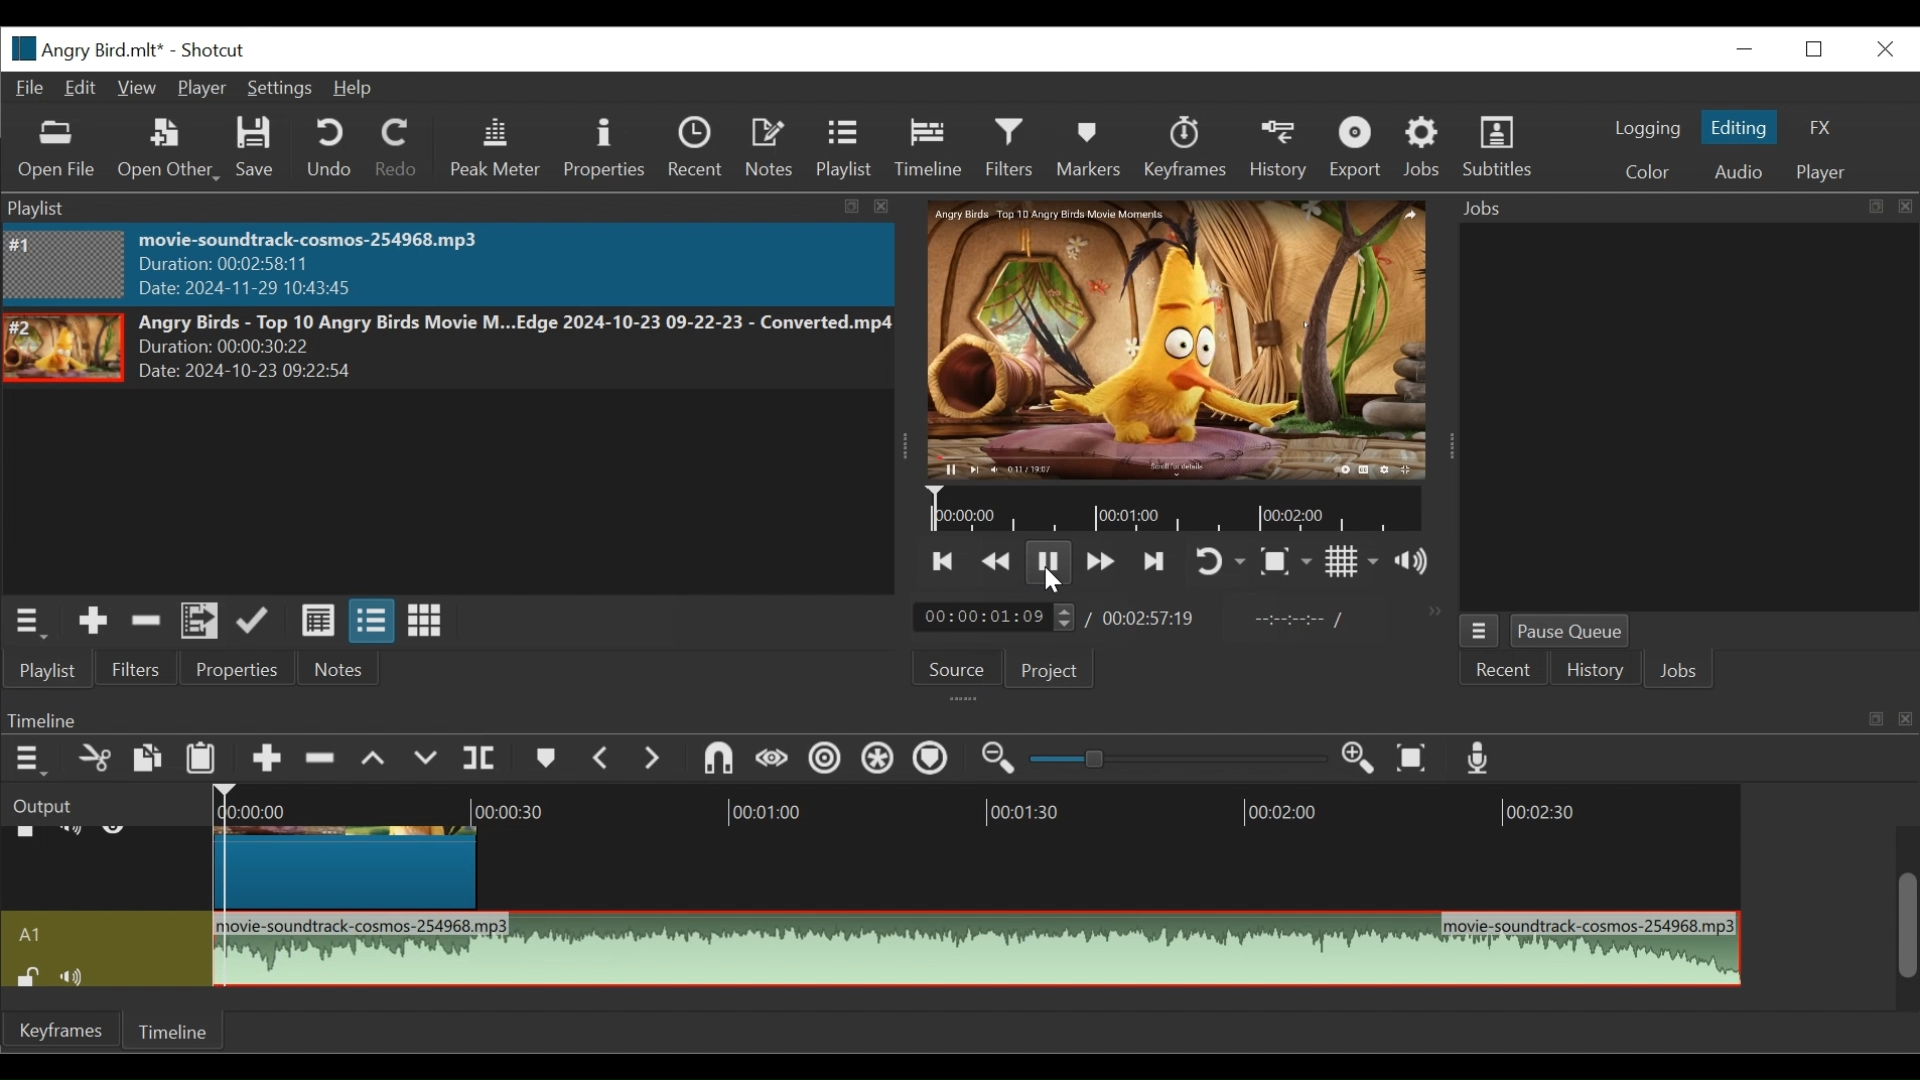  Describe the element at coordinates (94, 621) in the screenshot. I see `Add the source to the playlist` at that location.